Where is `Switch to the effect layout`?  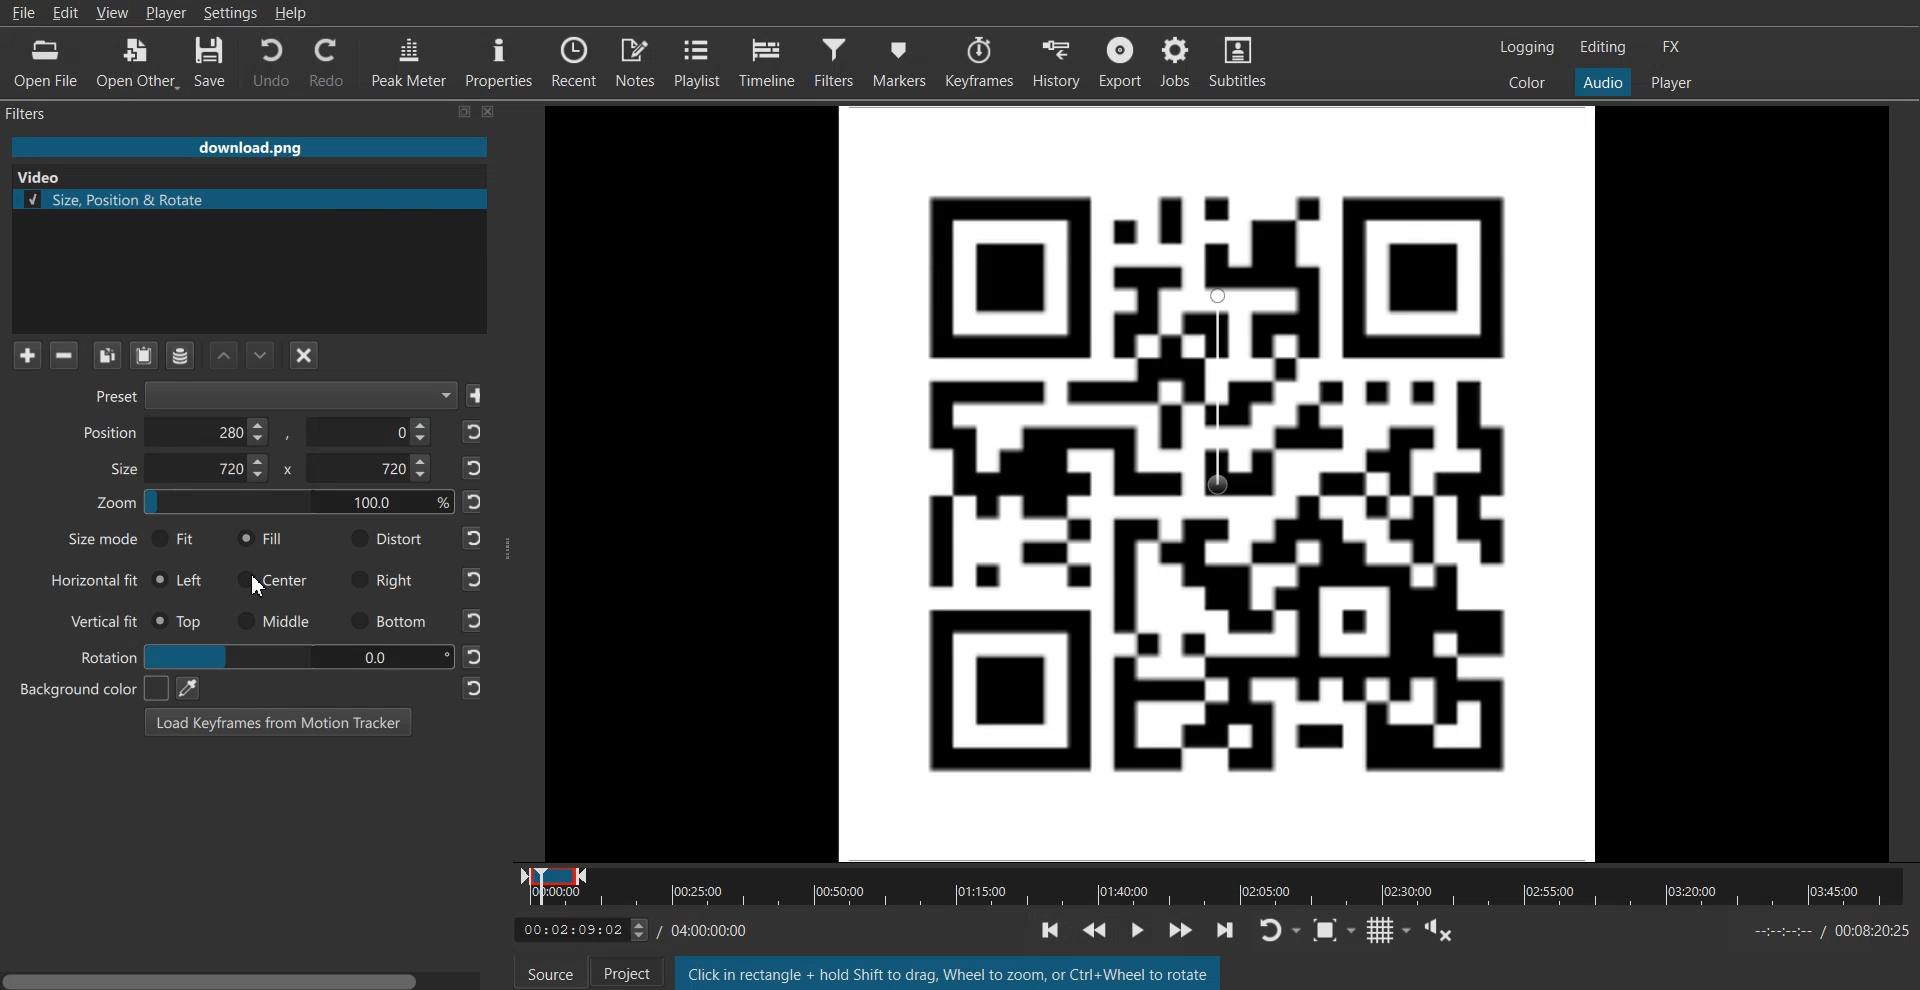 Switch to the effect layout is located at coordinates (1672, 47).